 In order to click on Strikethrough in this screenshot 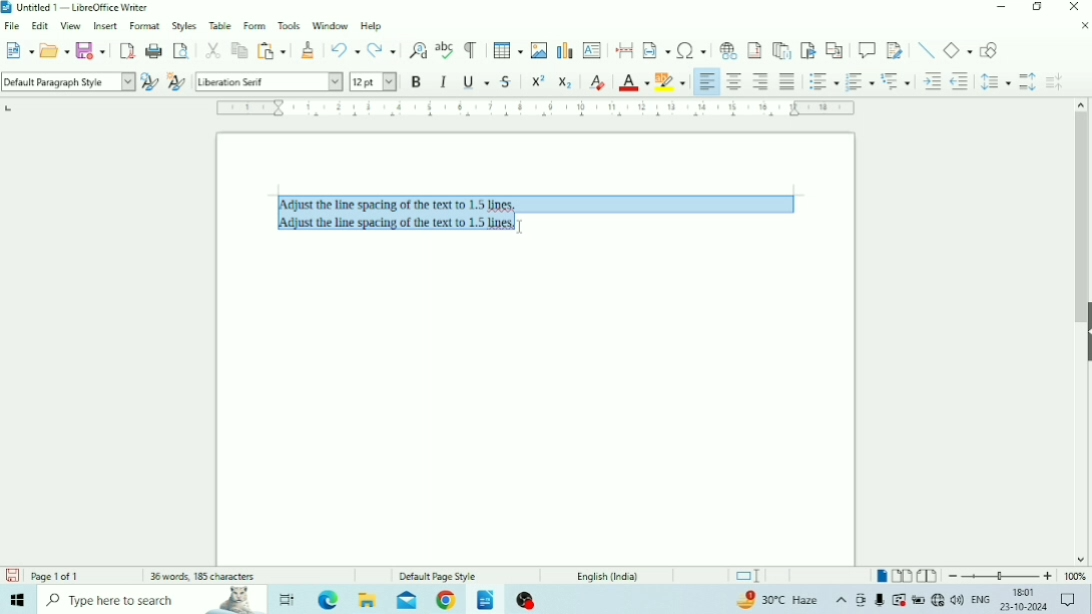, I will do `click(506, 82)`.